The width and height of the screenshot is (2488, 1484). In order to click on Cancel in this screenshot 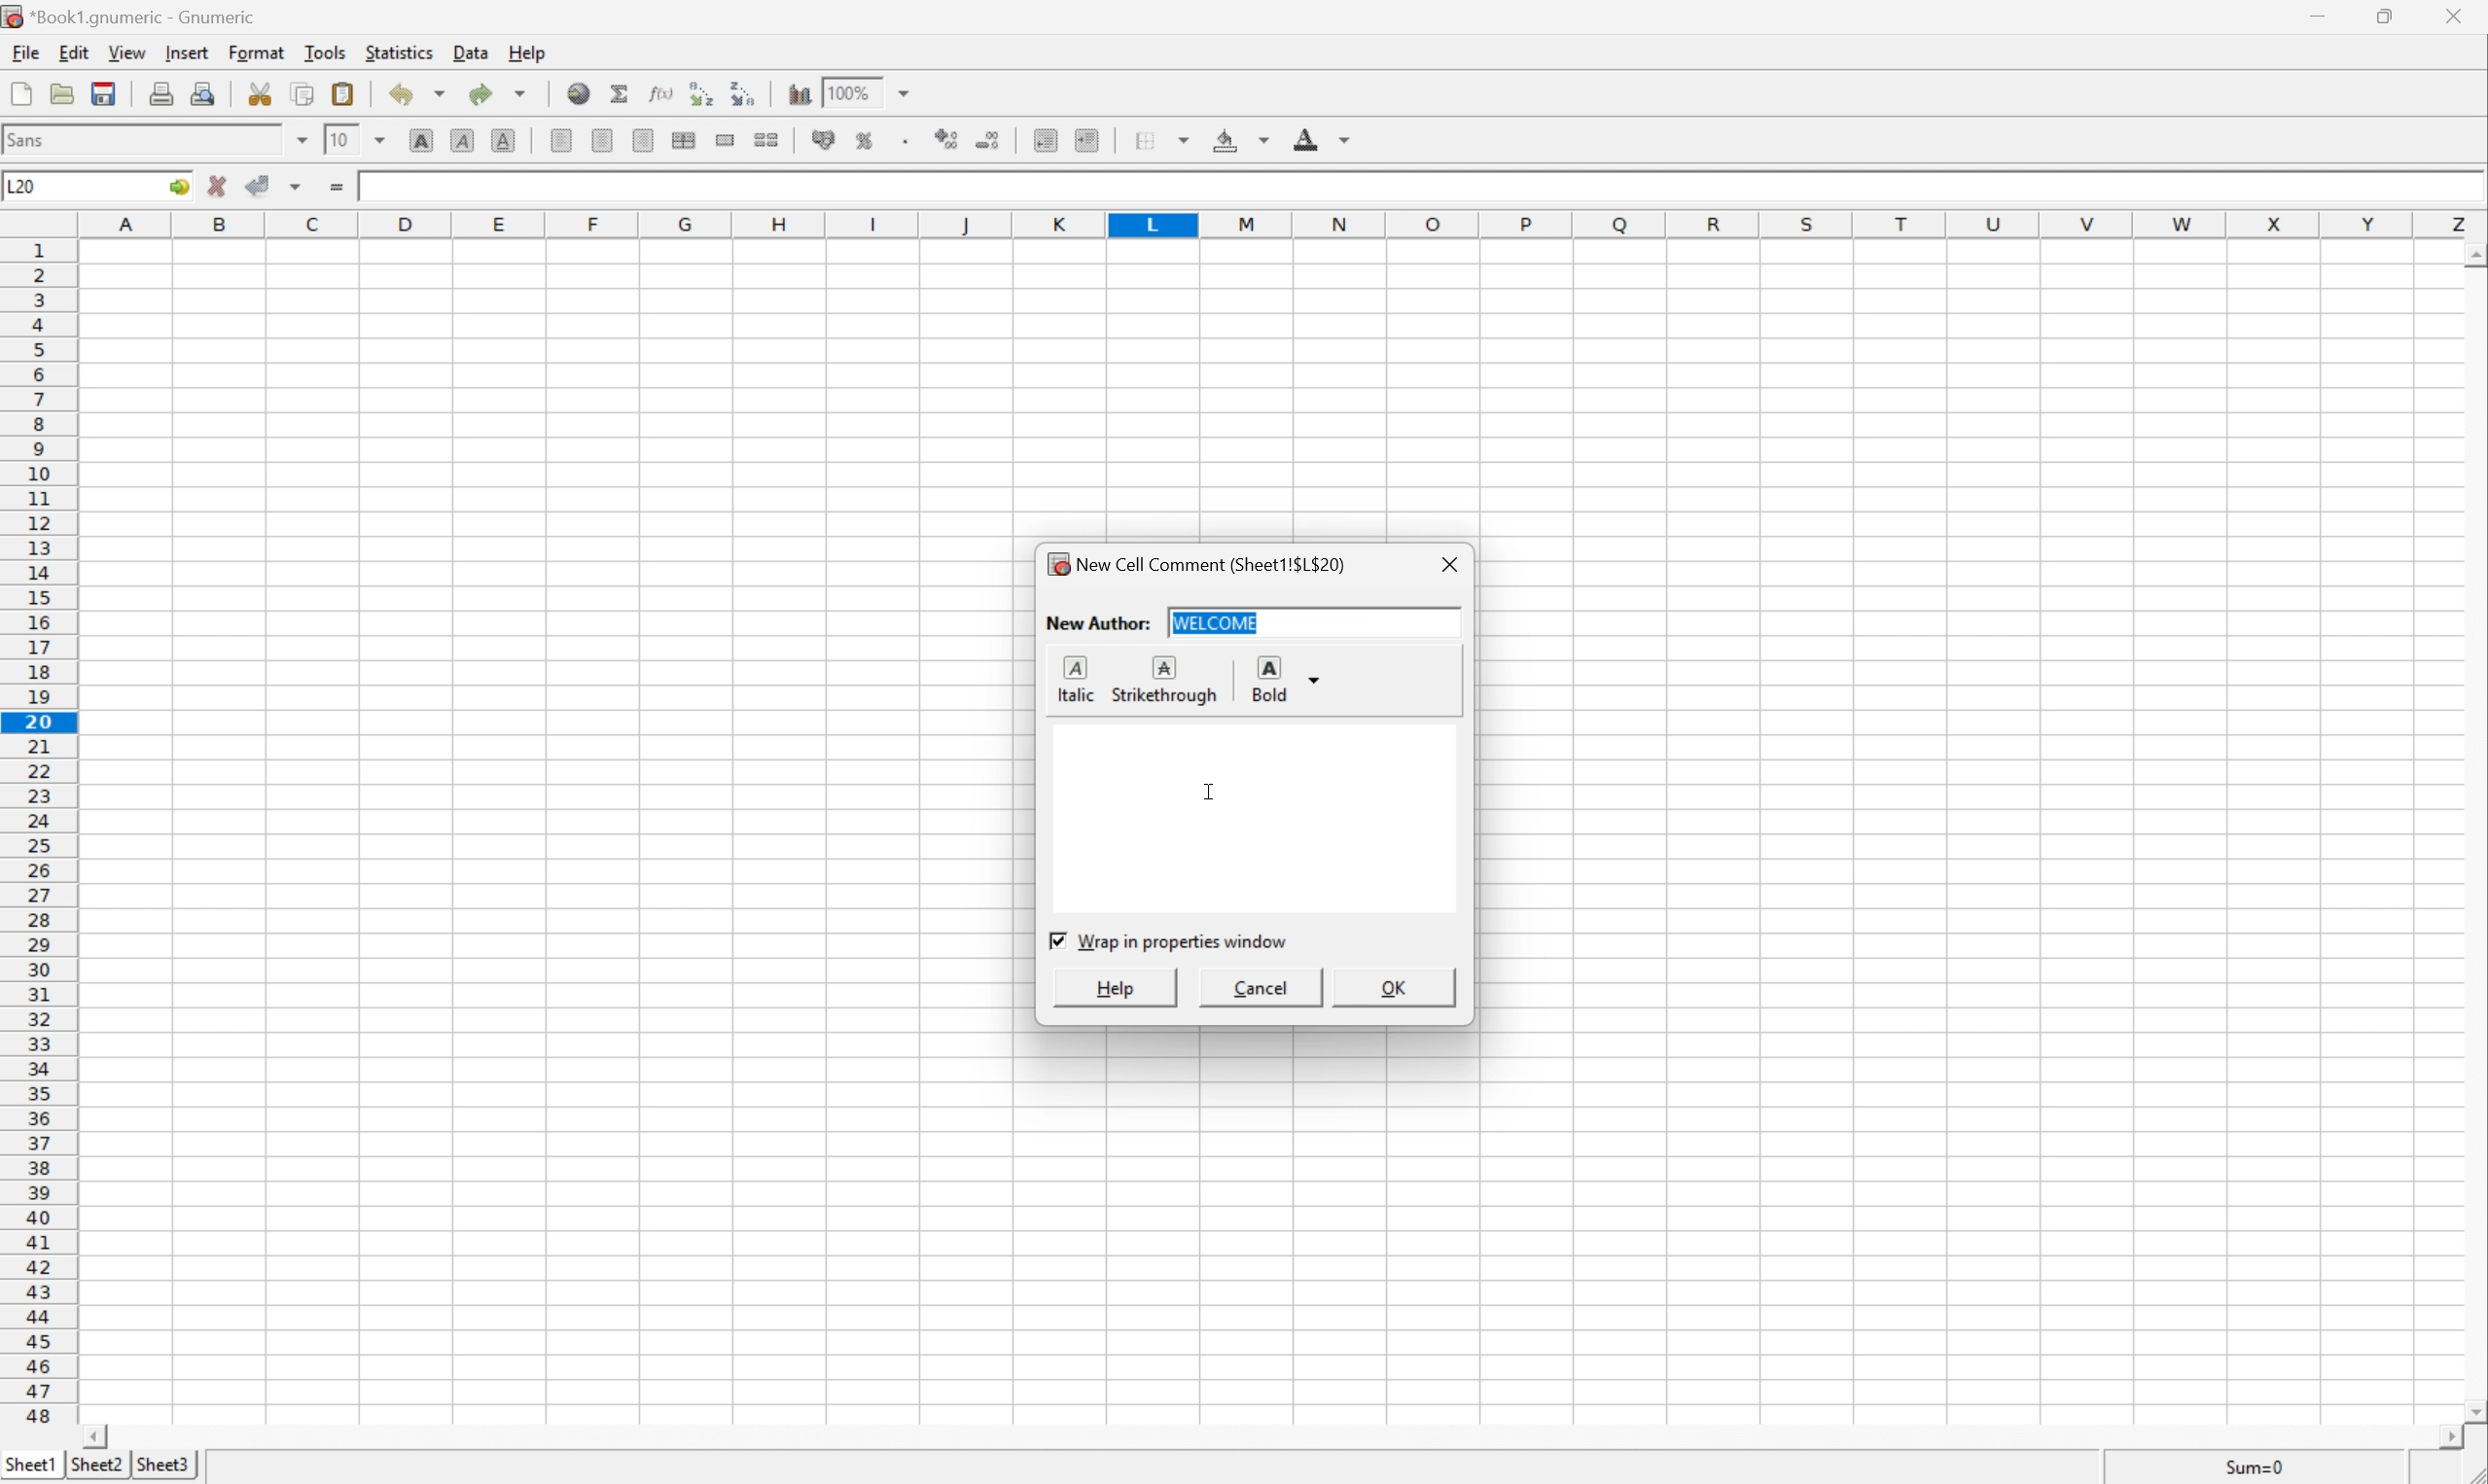, I will do `click(1263, 989)`.